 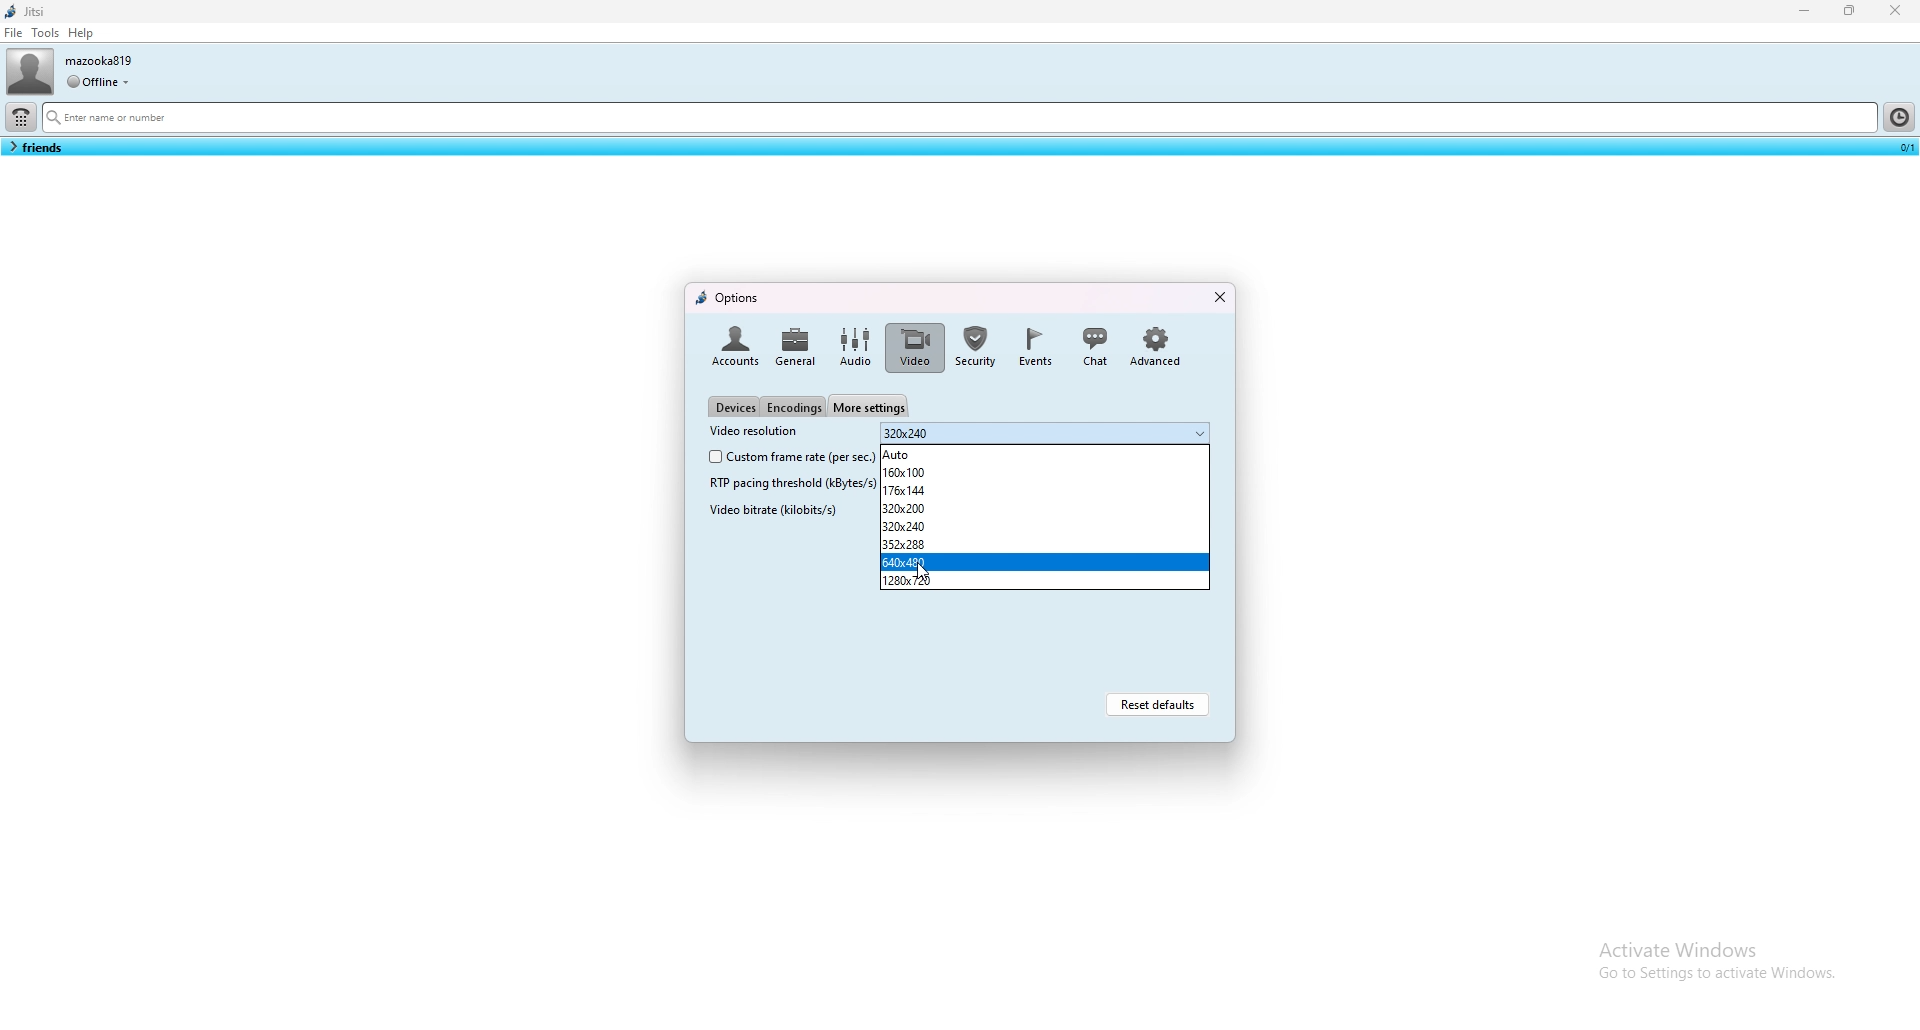 I want to click on Events, so click(x=1035, y=346).